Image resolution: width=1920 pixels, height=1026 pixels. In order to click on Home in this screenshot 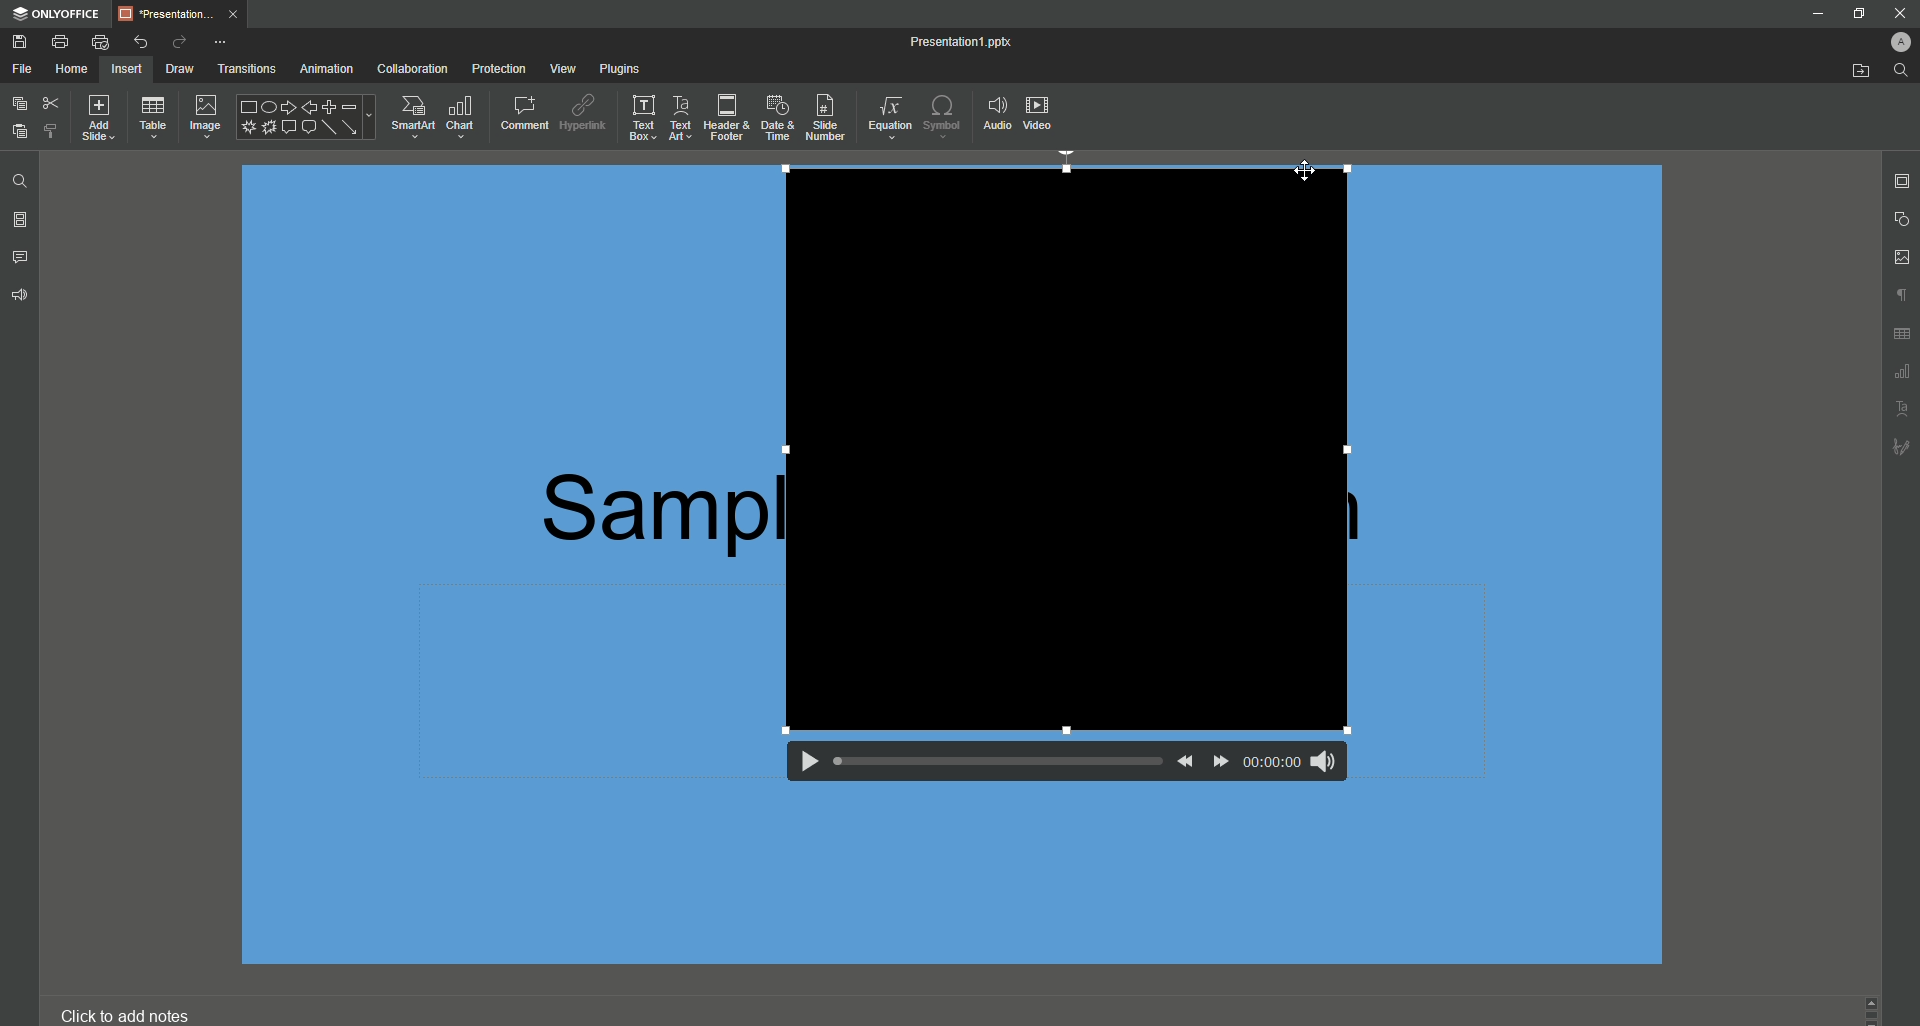, I will do `click(72, 70)`.